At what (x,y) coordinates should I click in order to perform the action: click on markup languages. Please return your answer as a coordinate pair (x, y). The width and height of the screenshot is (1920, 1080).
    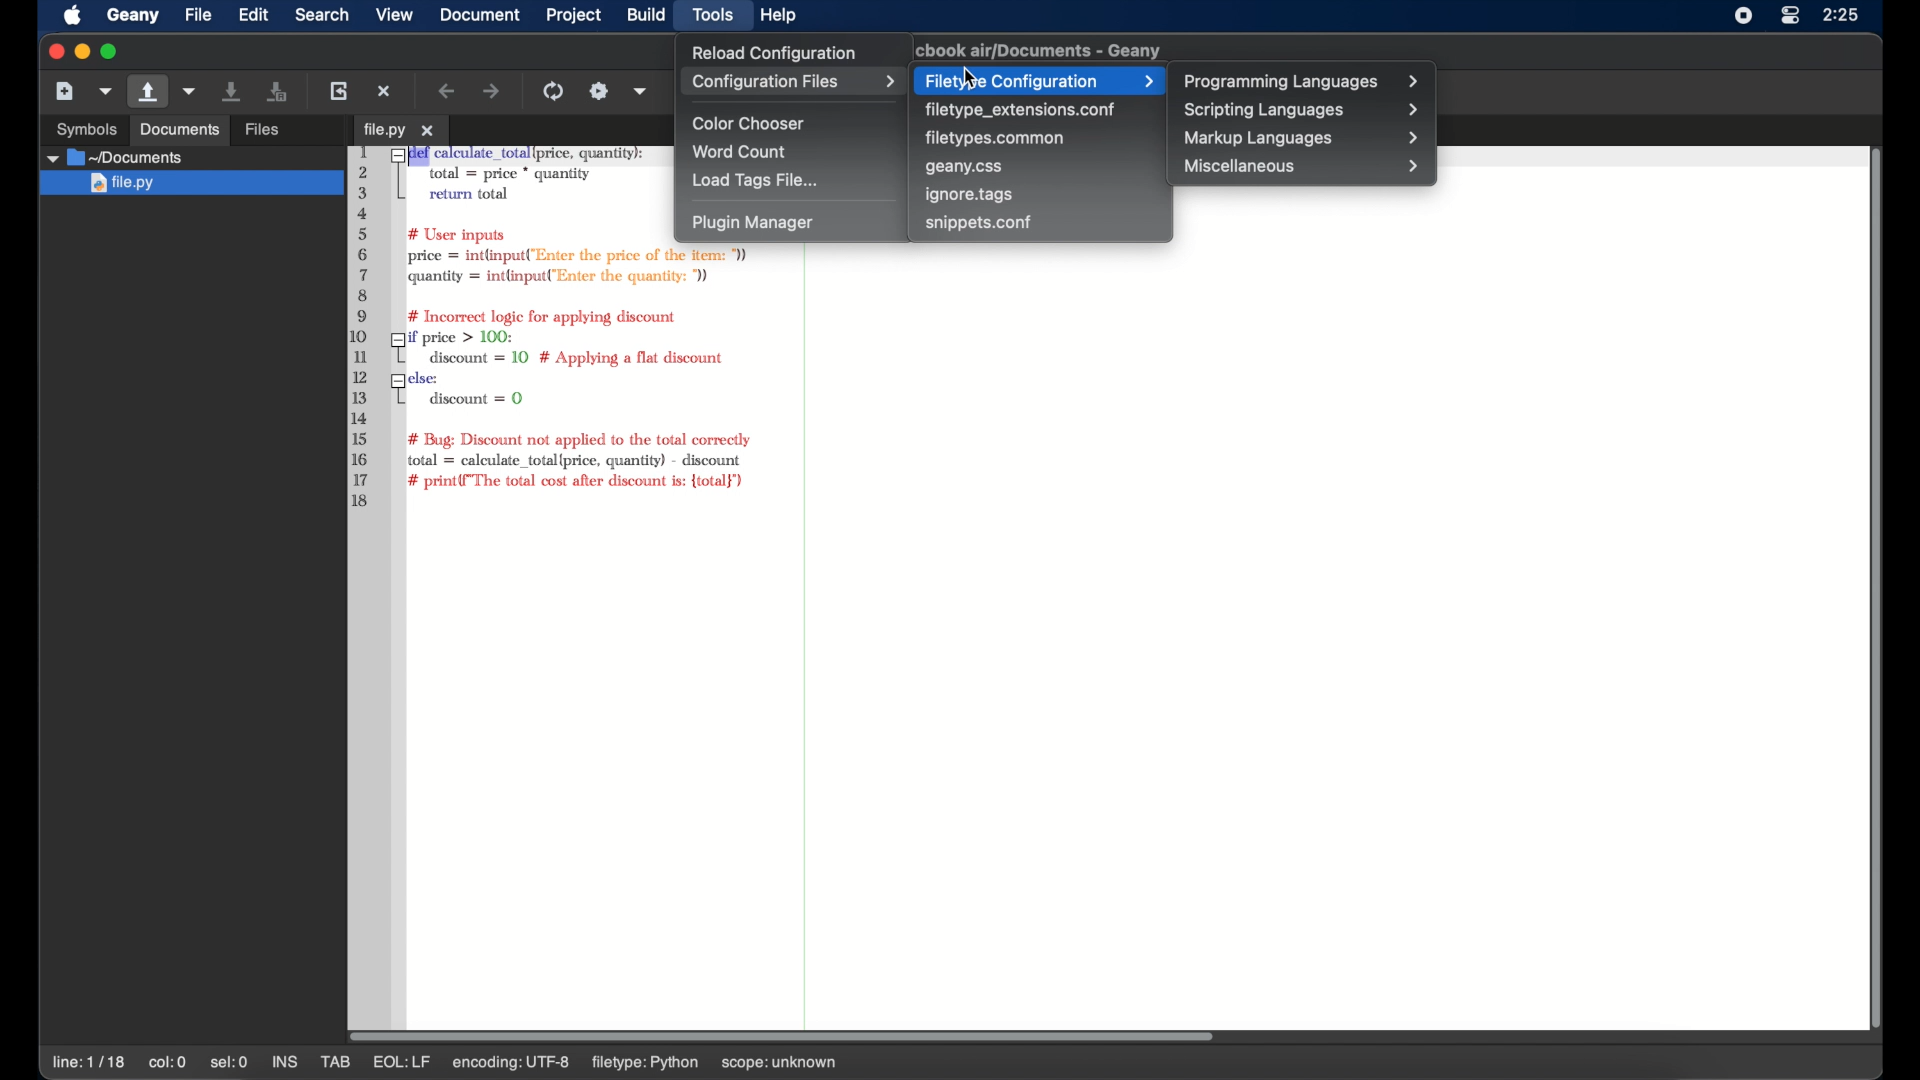
    Looking at the image, I should click on (1303, 138).